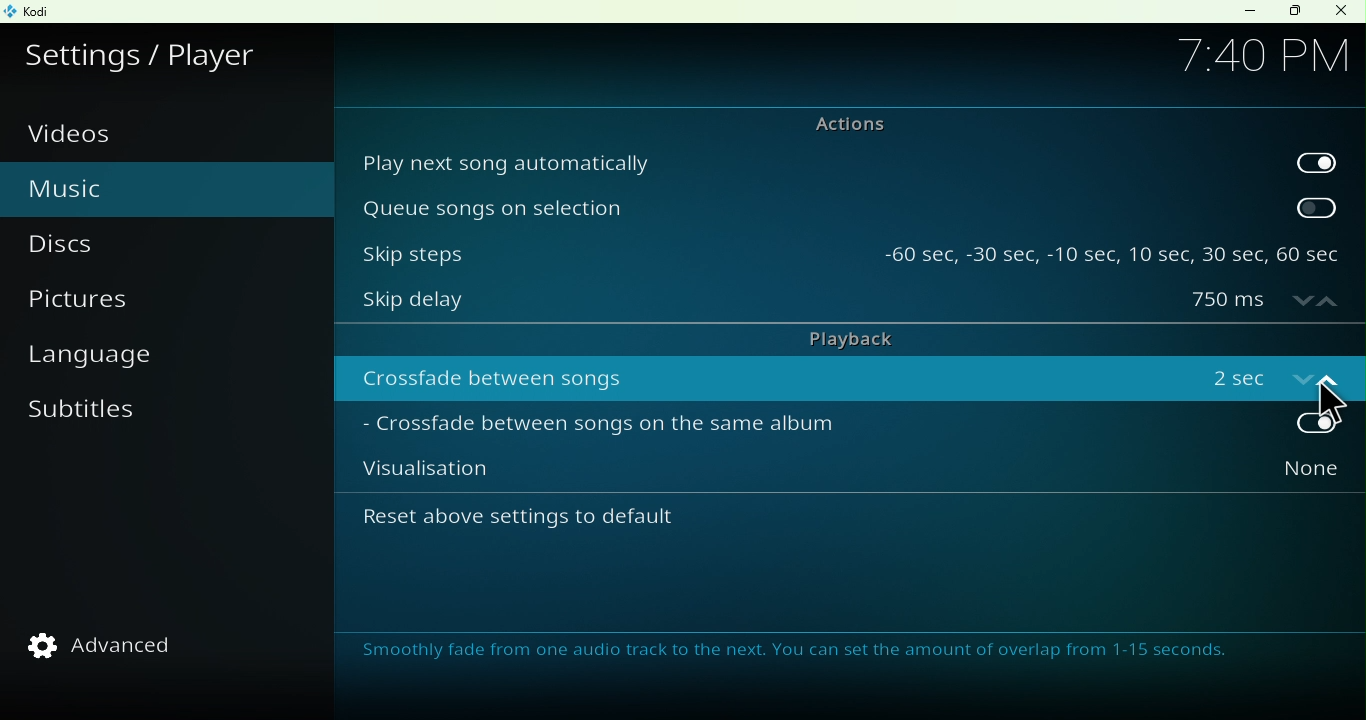 The width and height of the screenshot is (1366, 720). What do you see at coordinates (759, 304) in the screenshot?
I see `Skip delay` at bounding box center [759, 304].